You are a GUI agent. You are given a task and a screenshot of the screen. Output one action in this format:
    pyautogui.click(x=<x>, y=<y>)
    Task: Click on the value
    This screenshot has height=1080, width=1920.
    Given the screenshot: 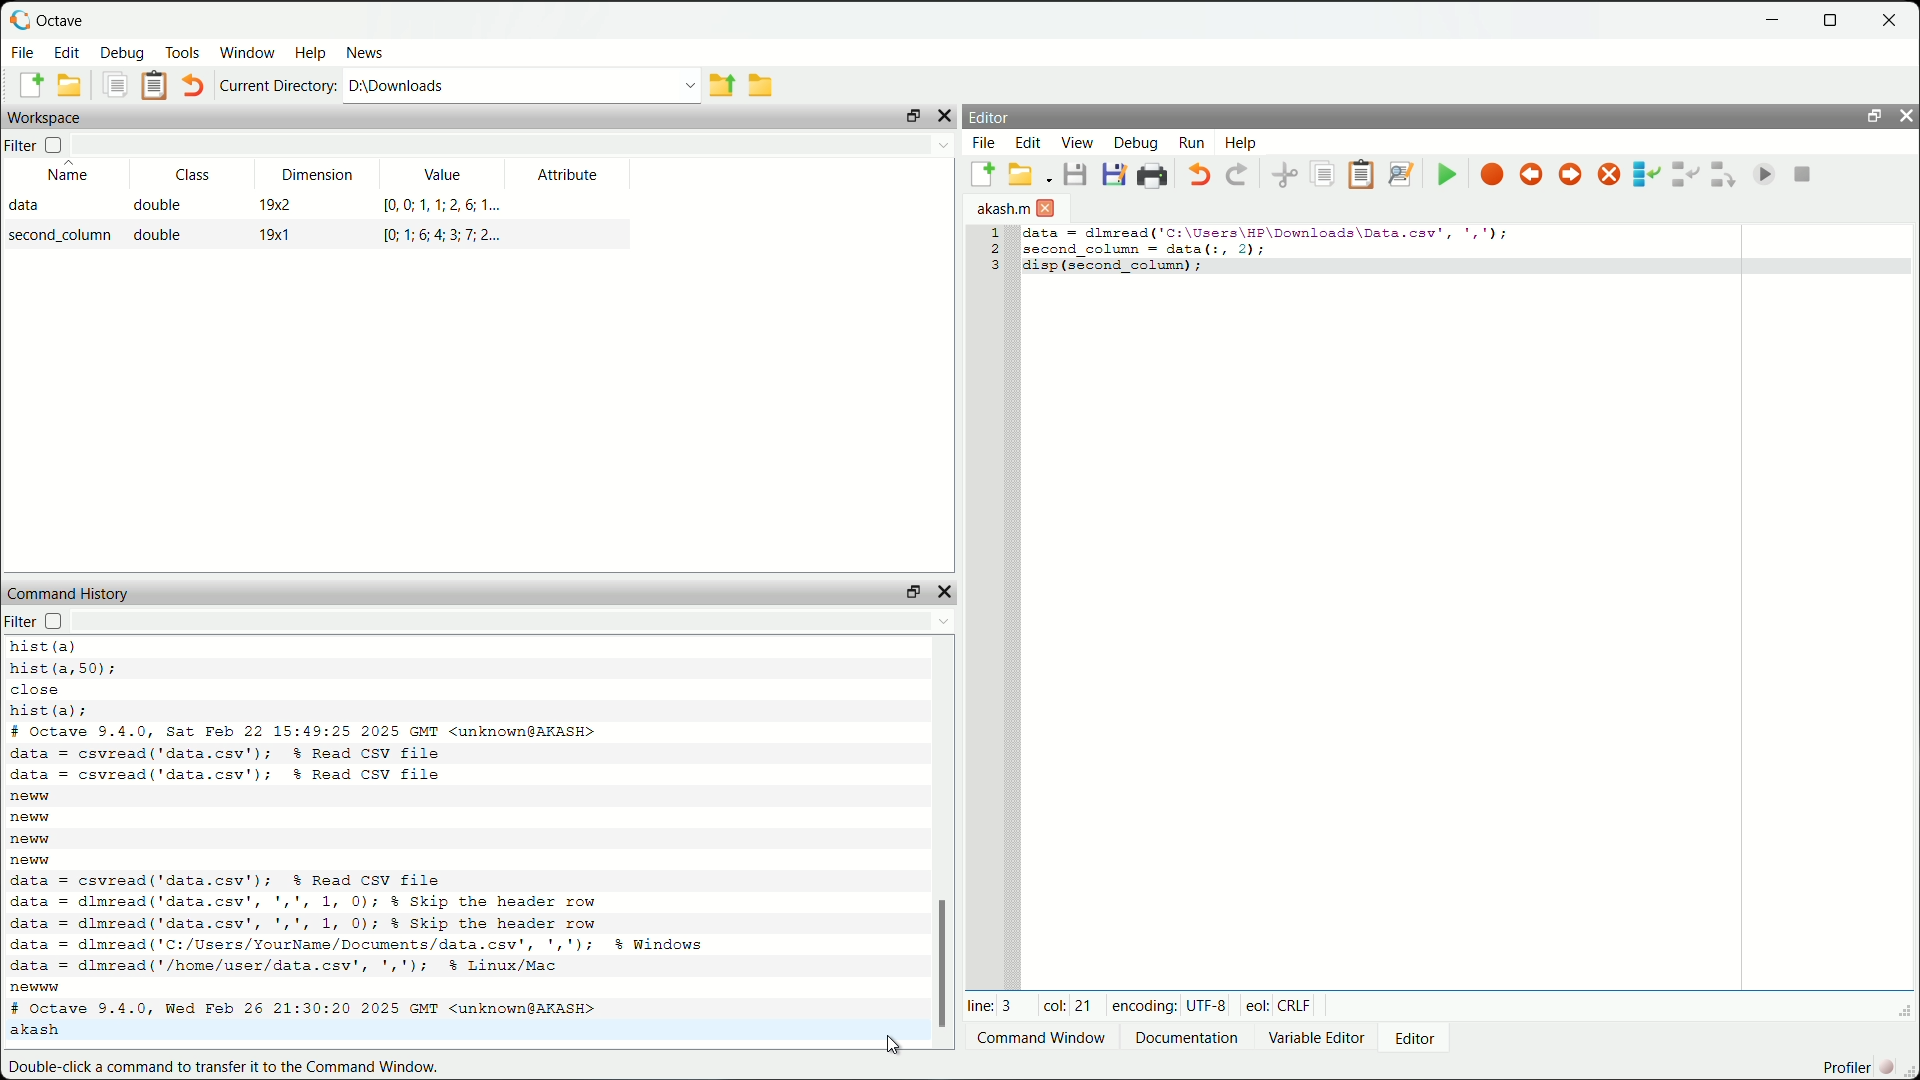 What is the action you would take?
    pyautogui.click(x=441, y=177)
    